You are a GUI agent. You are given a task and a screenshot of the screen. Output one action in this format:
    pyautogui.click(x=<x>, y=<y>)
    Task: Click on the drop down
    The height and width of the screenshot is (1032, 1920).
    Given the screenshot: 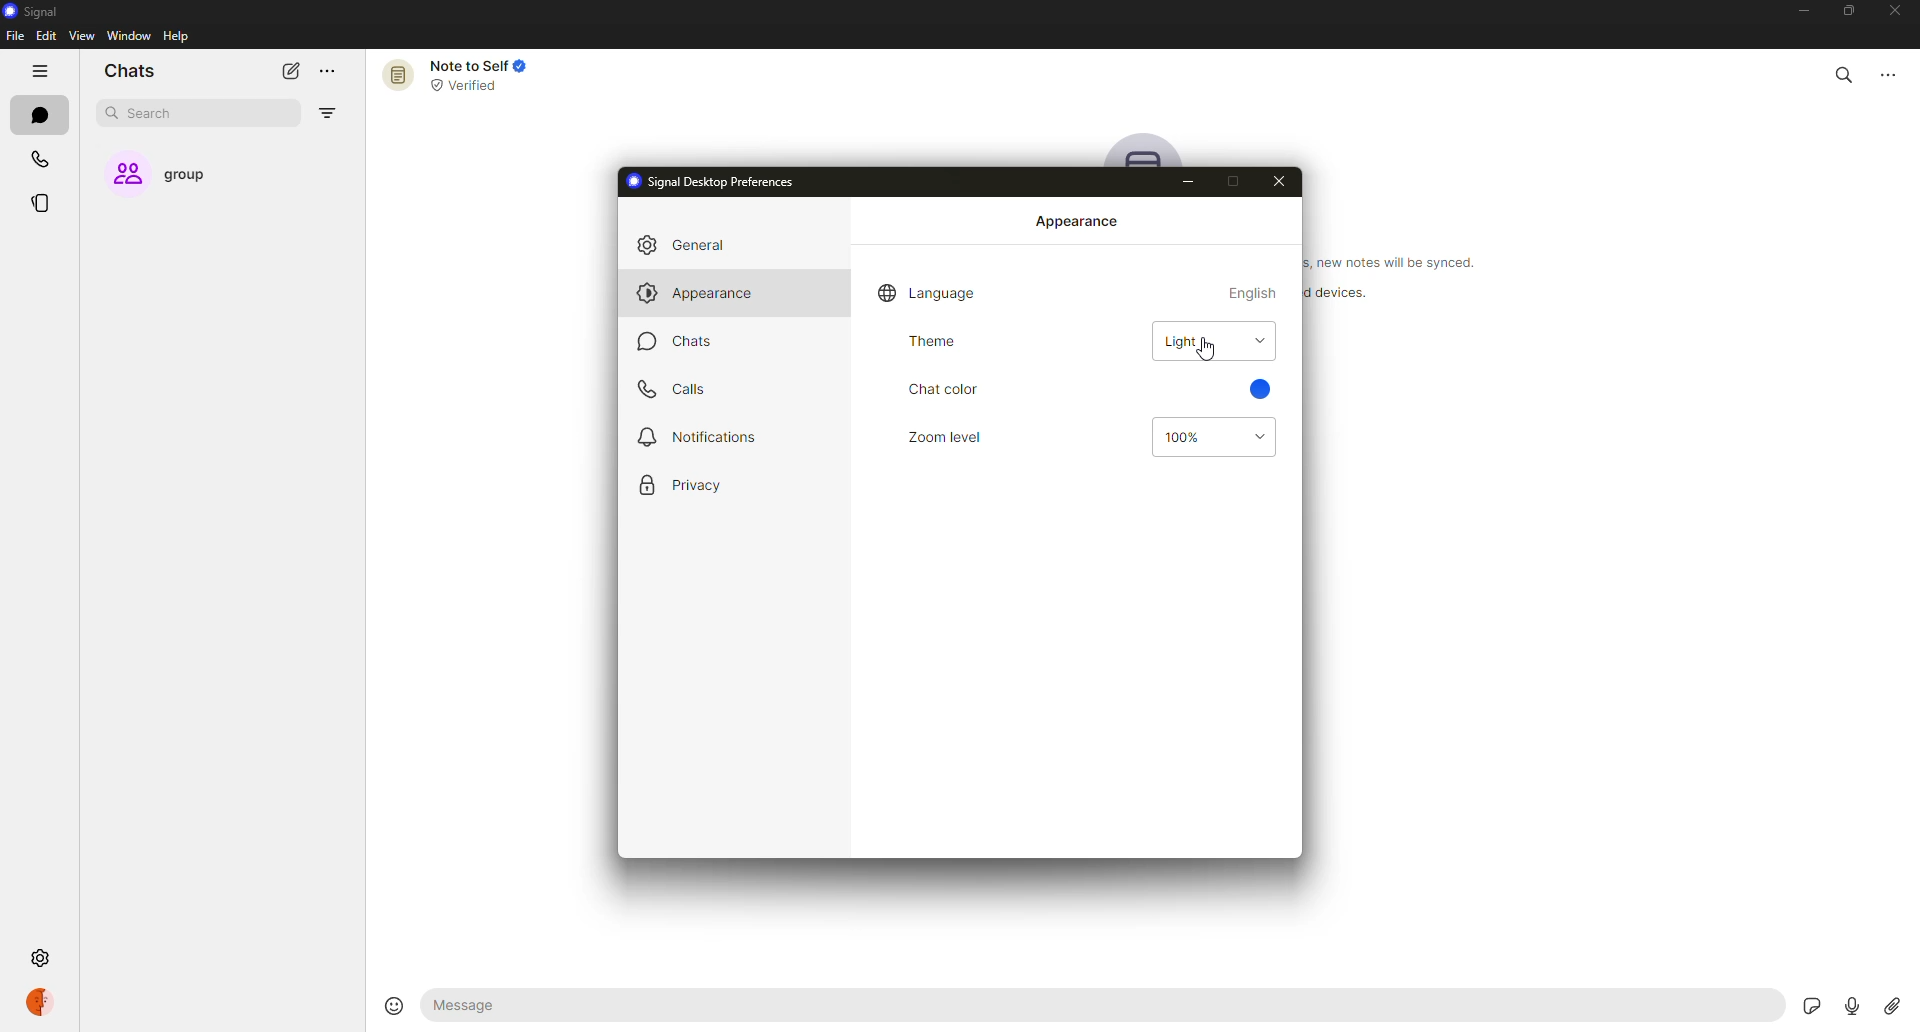 What is the action you would take?
    pyautogui.click(x=1260, y=437)
    